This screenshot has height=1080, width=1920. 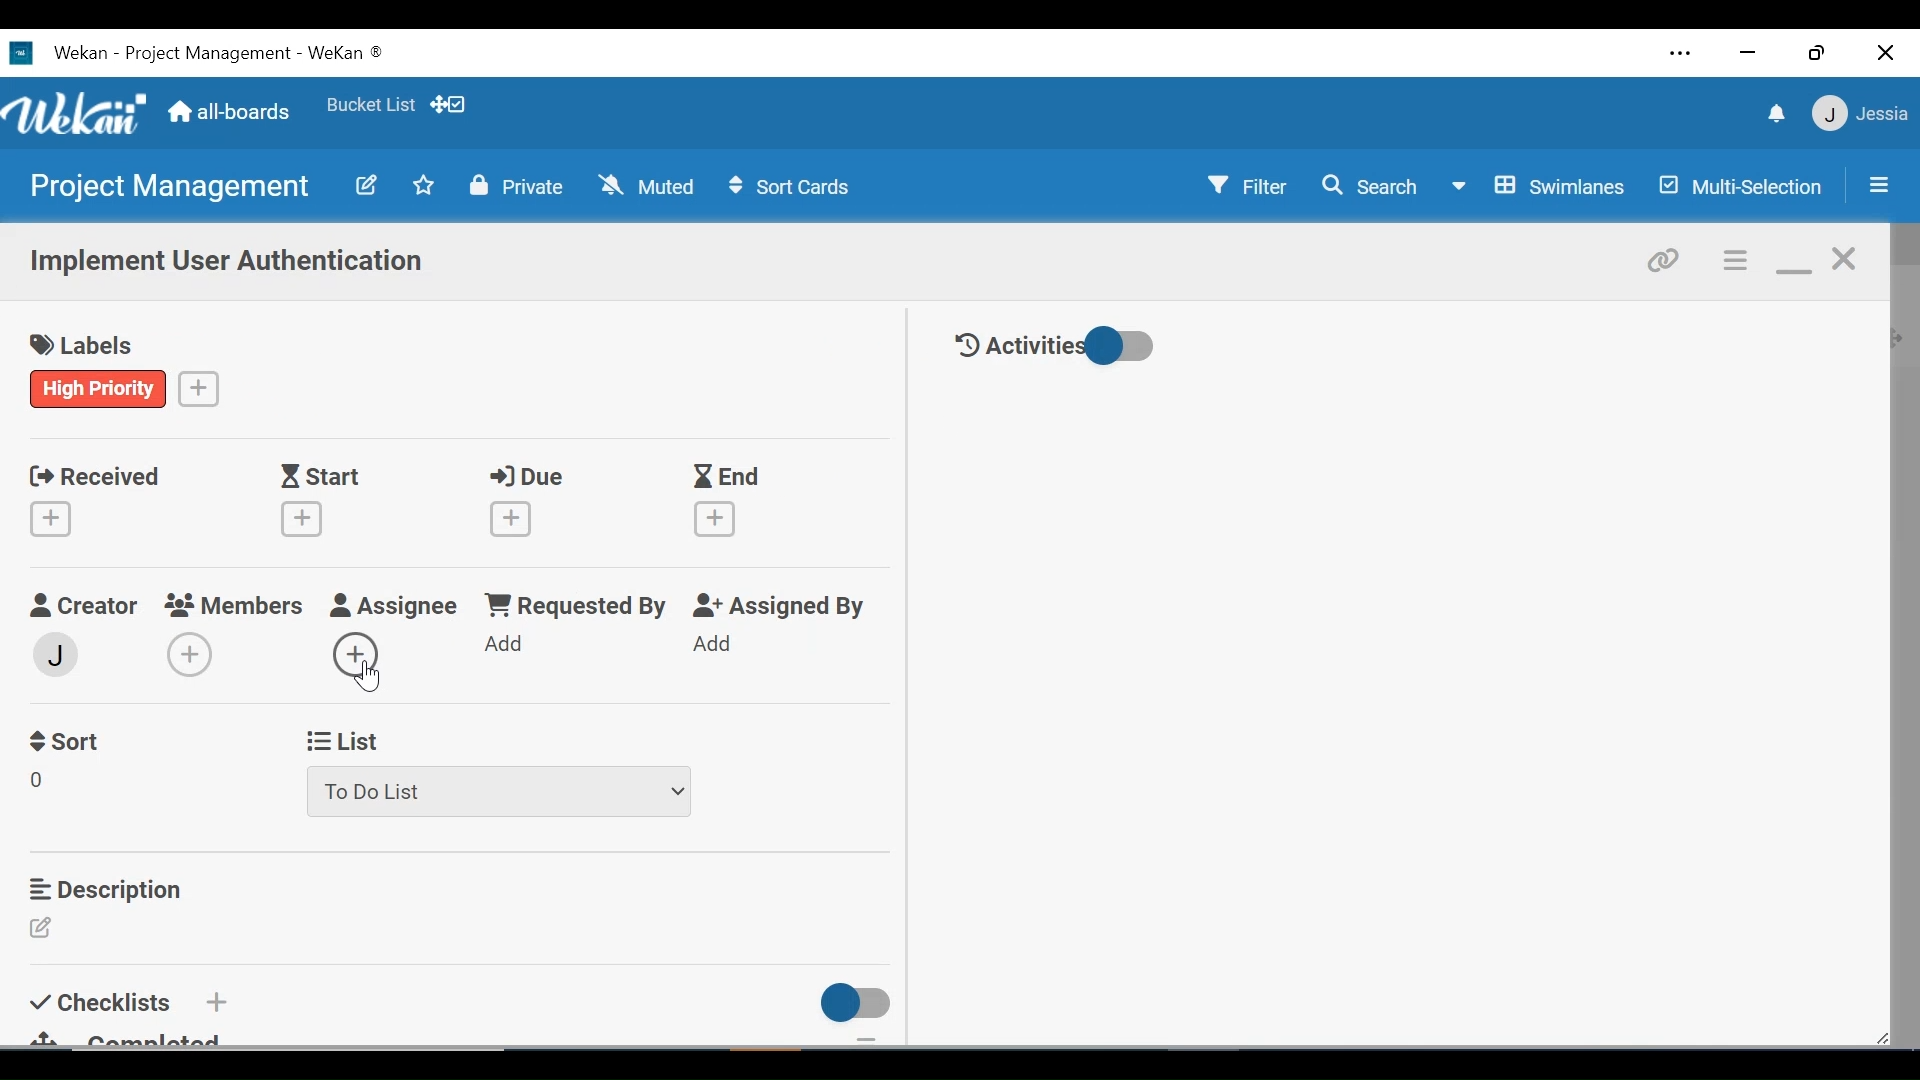 I want to click on Due Date, so click(x=532, y=477).